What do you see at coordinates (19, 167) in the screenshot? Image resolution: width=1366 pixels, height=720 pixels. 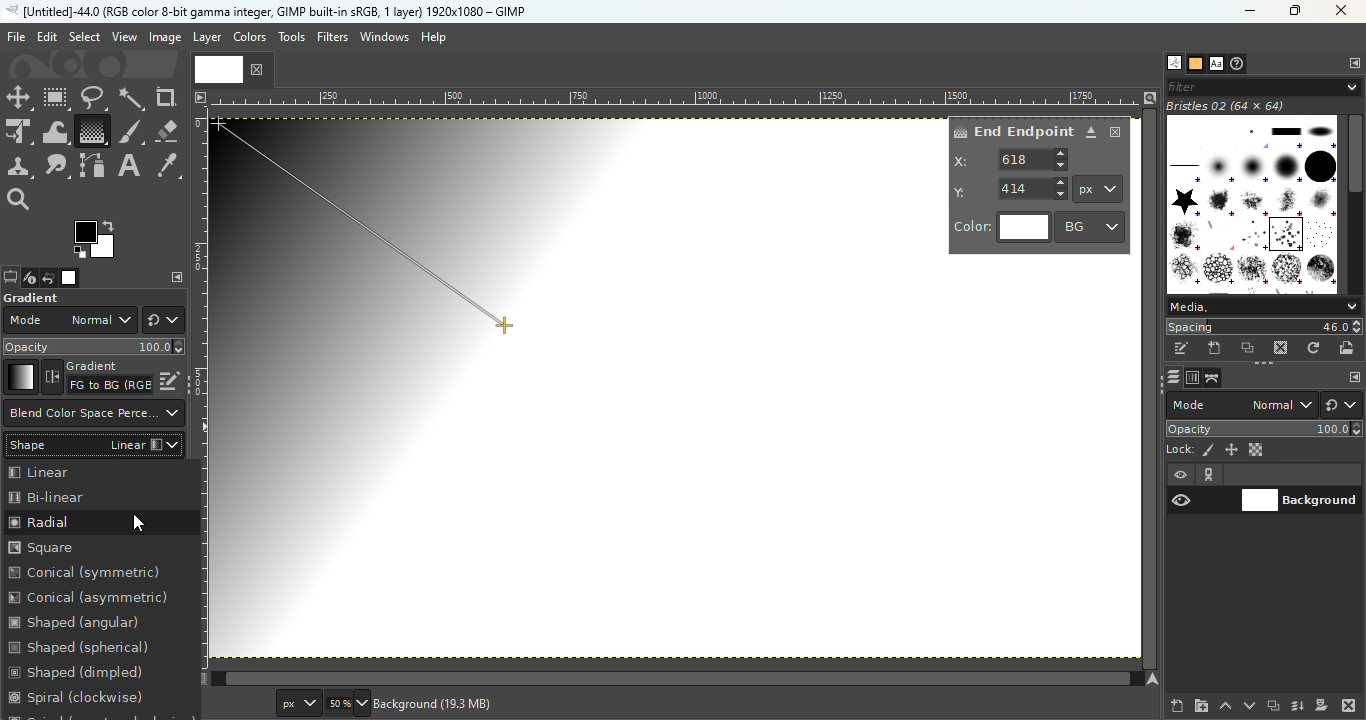 I see `Clone tool` at bounding box center [19, 167].